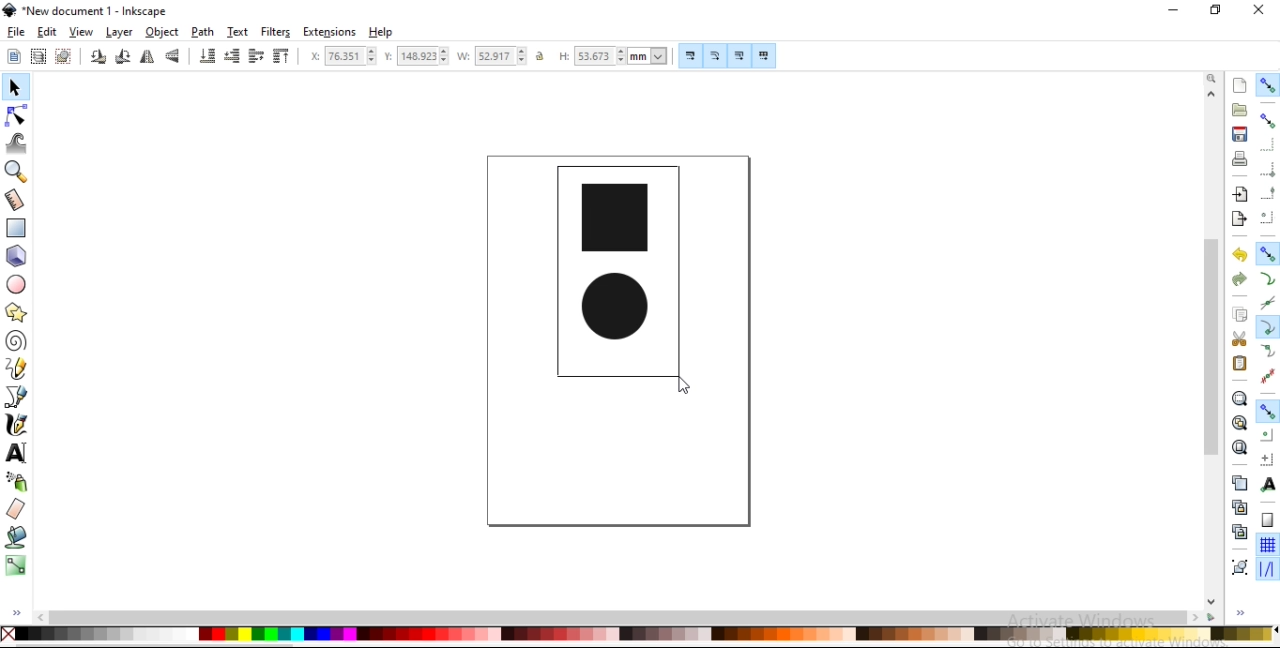 The height and width of the screenshot is (648, 1280). What do you see at coordinates (1239, 399) in the screenshot?
I see `zoom to fit selection` at bounding box center [1239, 399].